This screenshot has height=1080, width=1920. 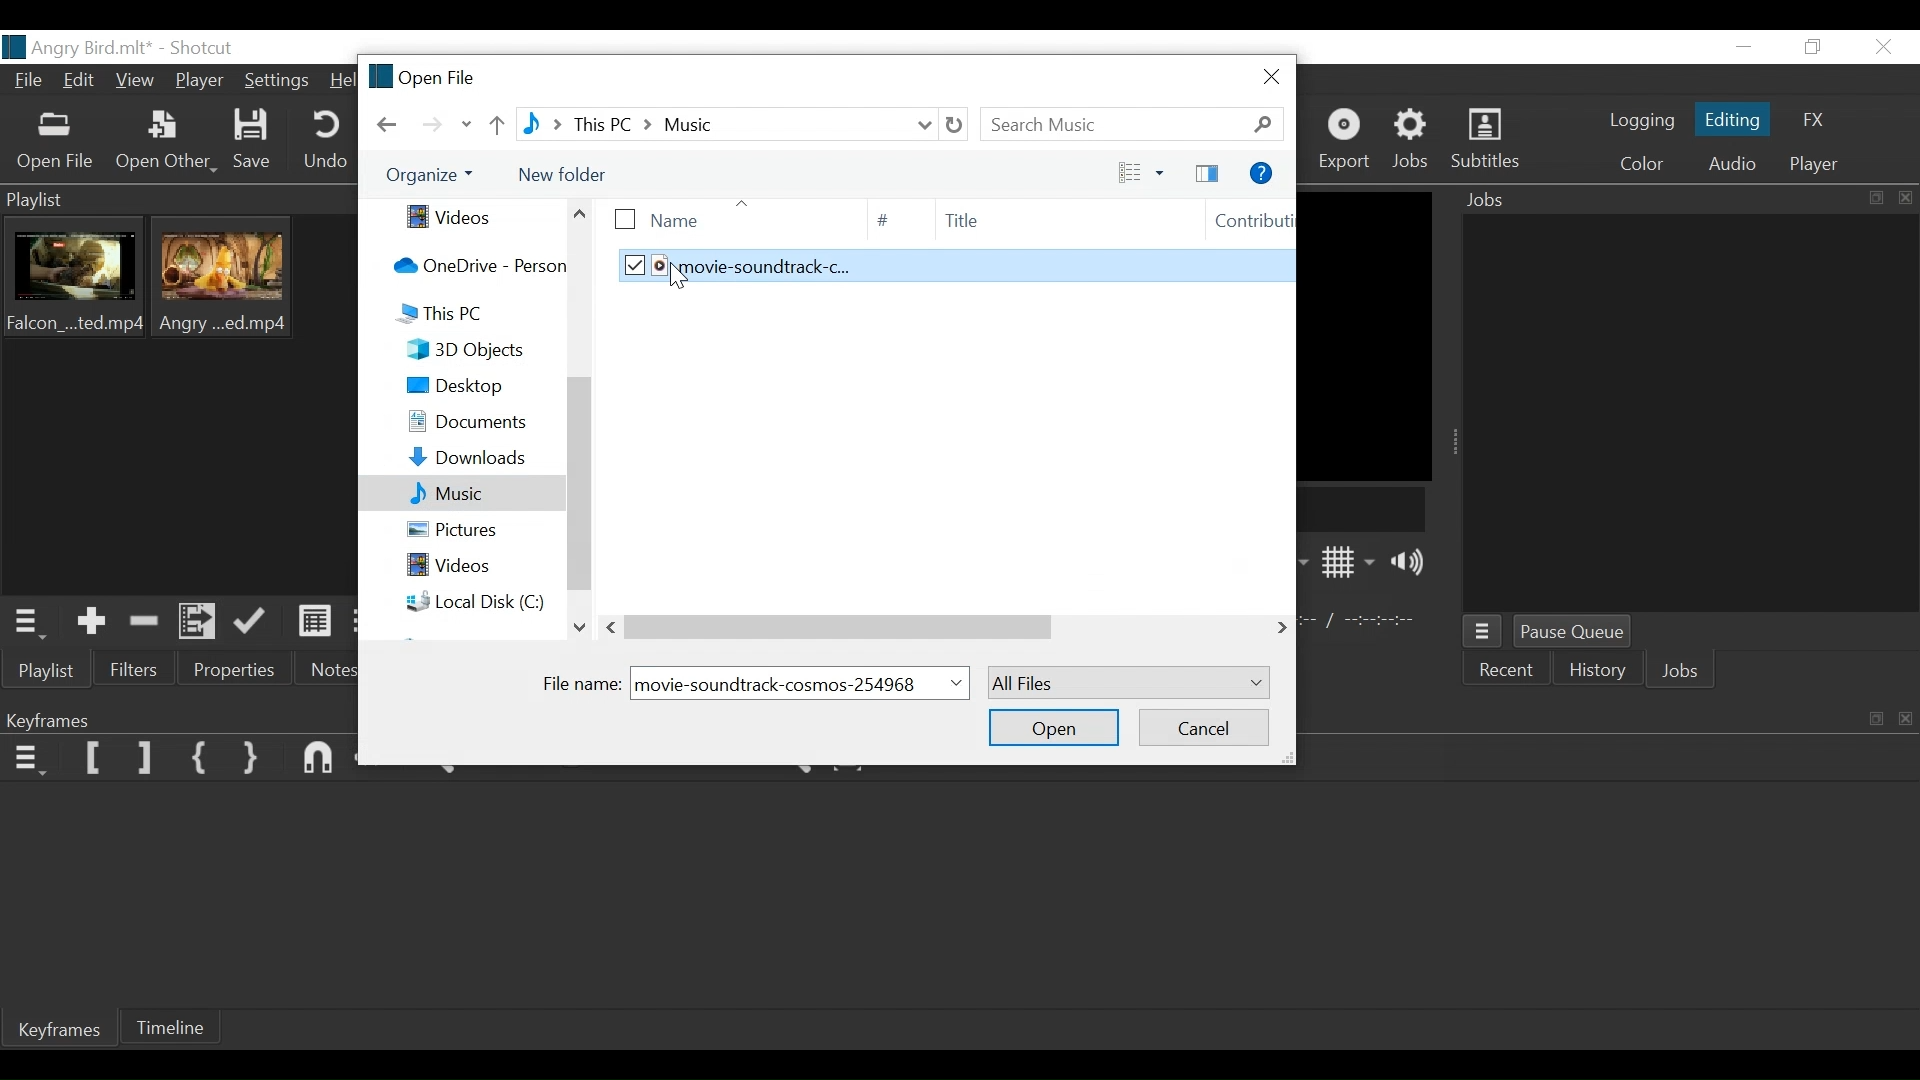 What do you see at coordinates (388, 125) in the screenshot?
I see `Go Back` at bounding box center [388, 125].